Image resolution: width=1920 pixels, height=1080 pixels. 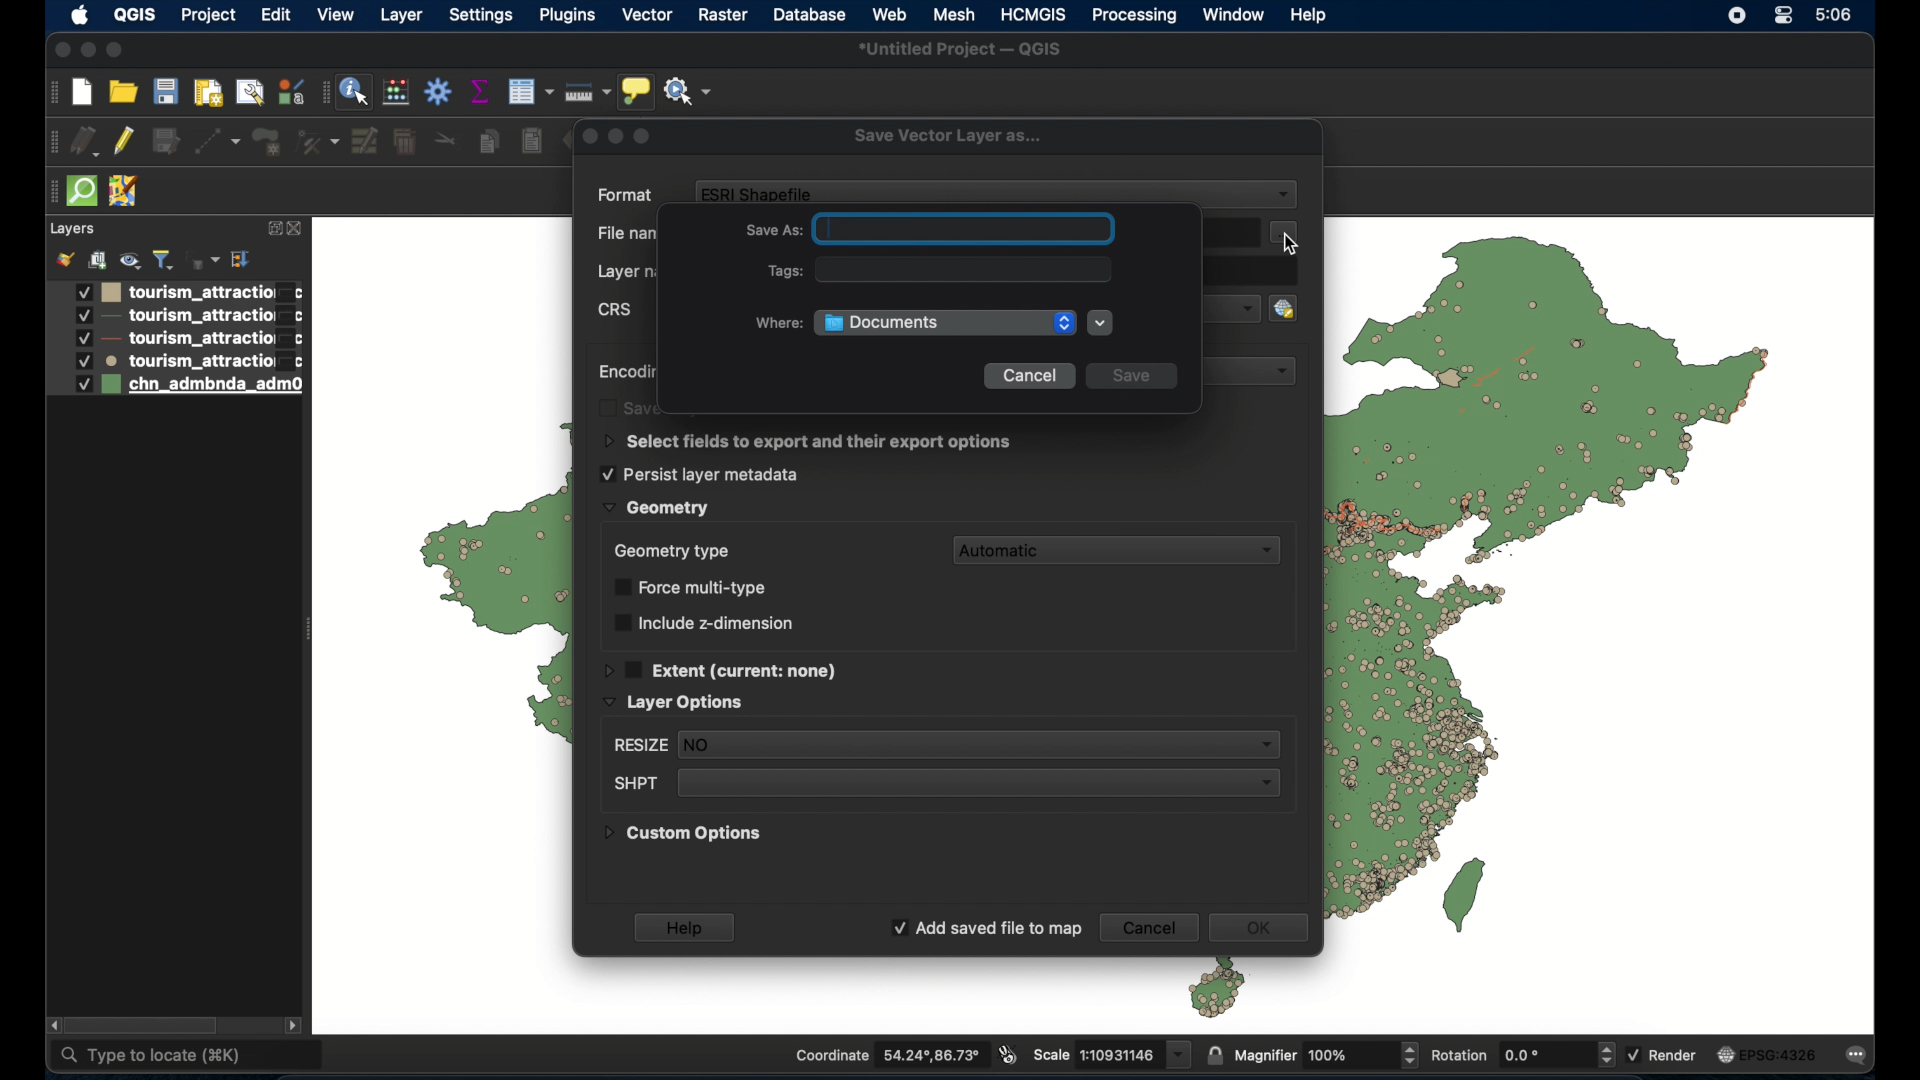 I want to click on drag handle, so click(x=49, y=192).